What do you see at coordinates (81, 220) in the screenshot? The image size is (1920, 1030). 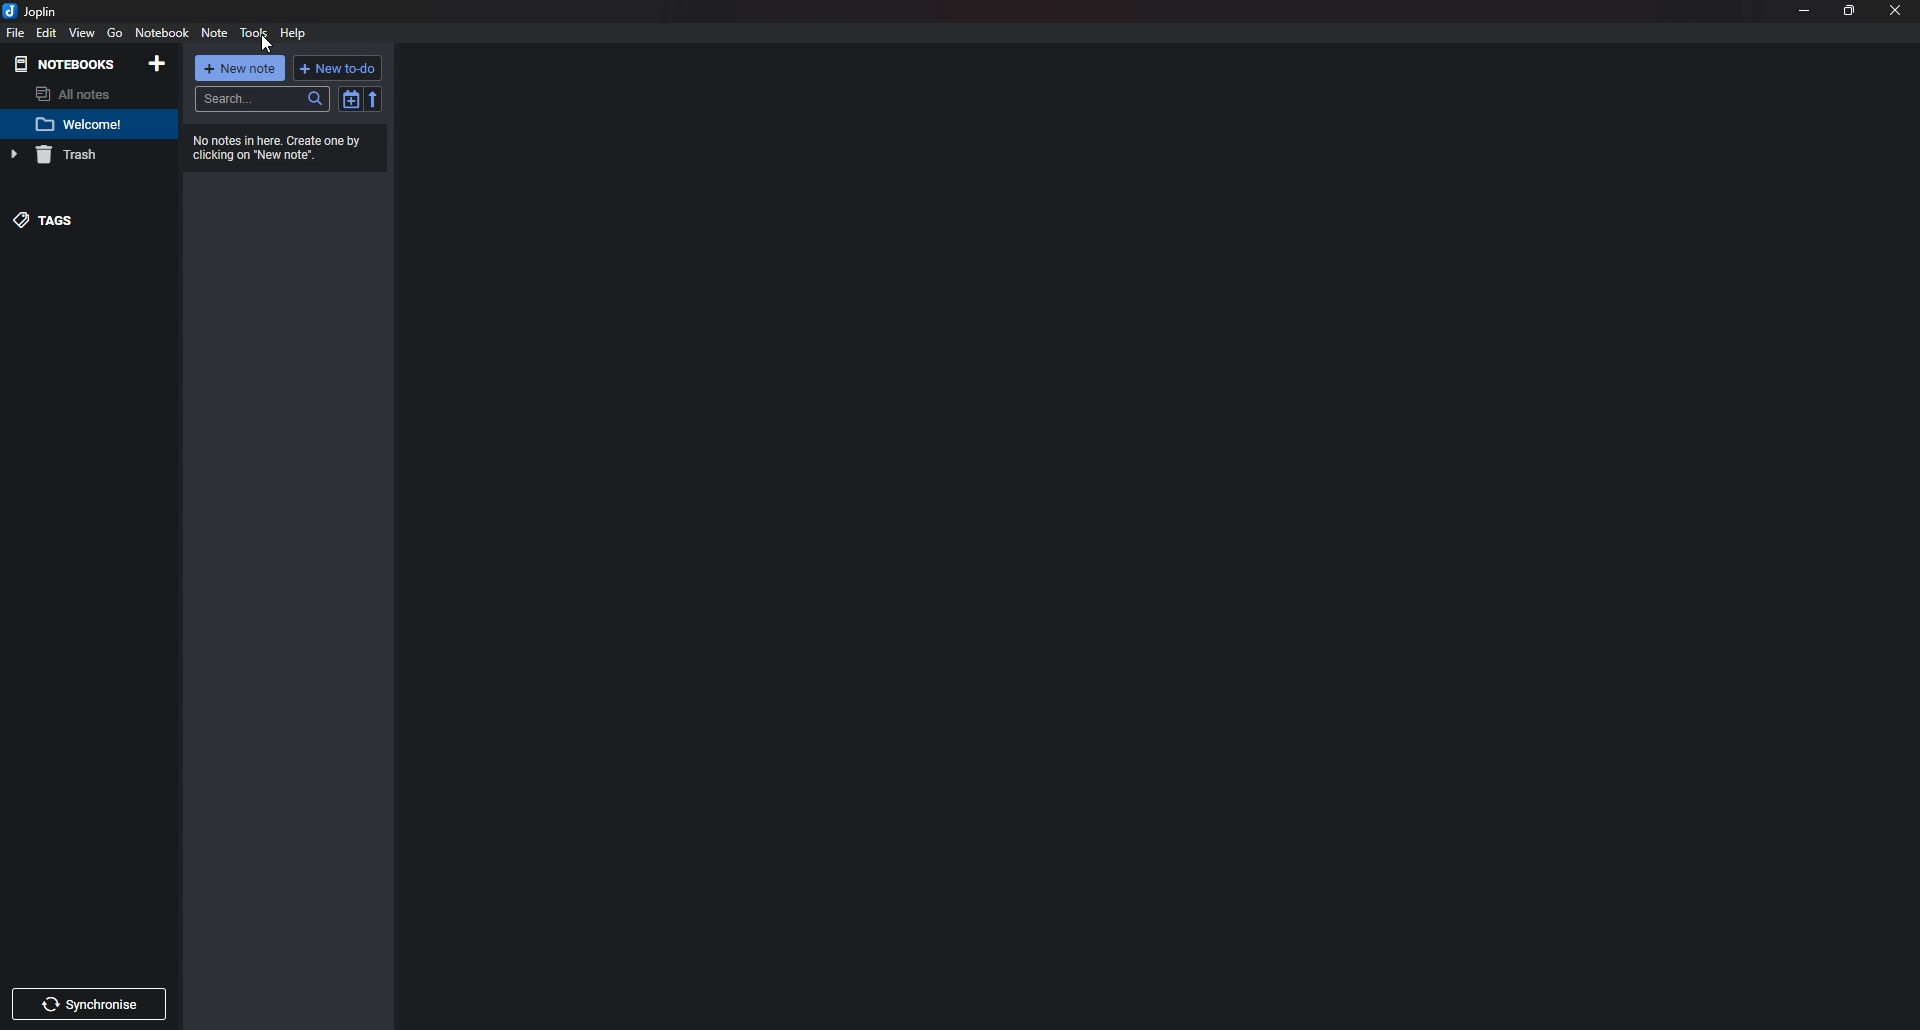 I see `tags` at bounding box center [81, 220].